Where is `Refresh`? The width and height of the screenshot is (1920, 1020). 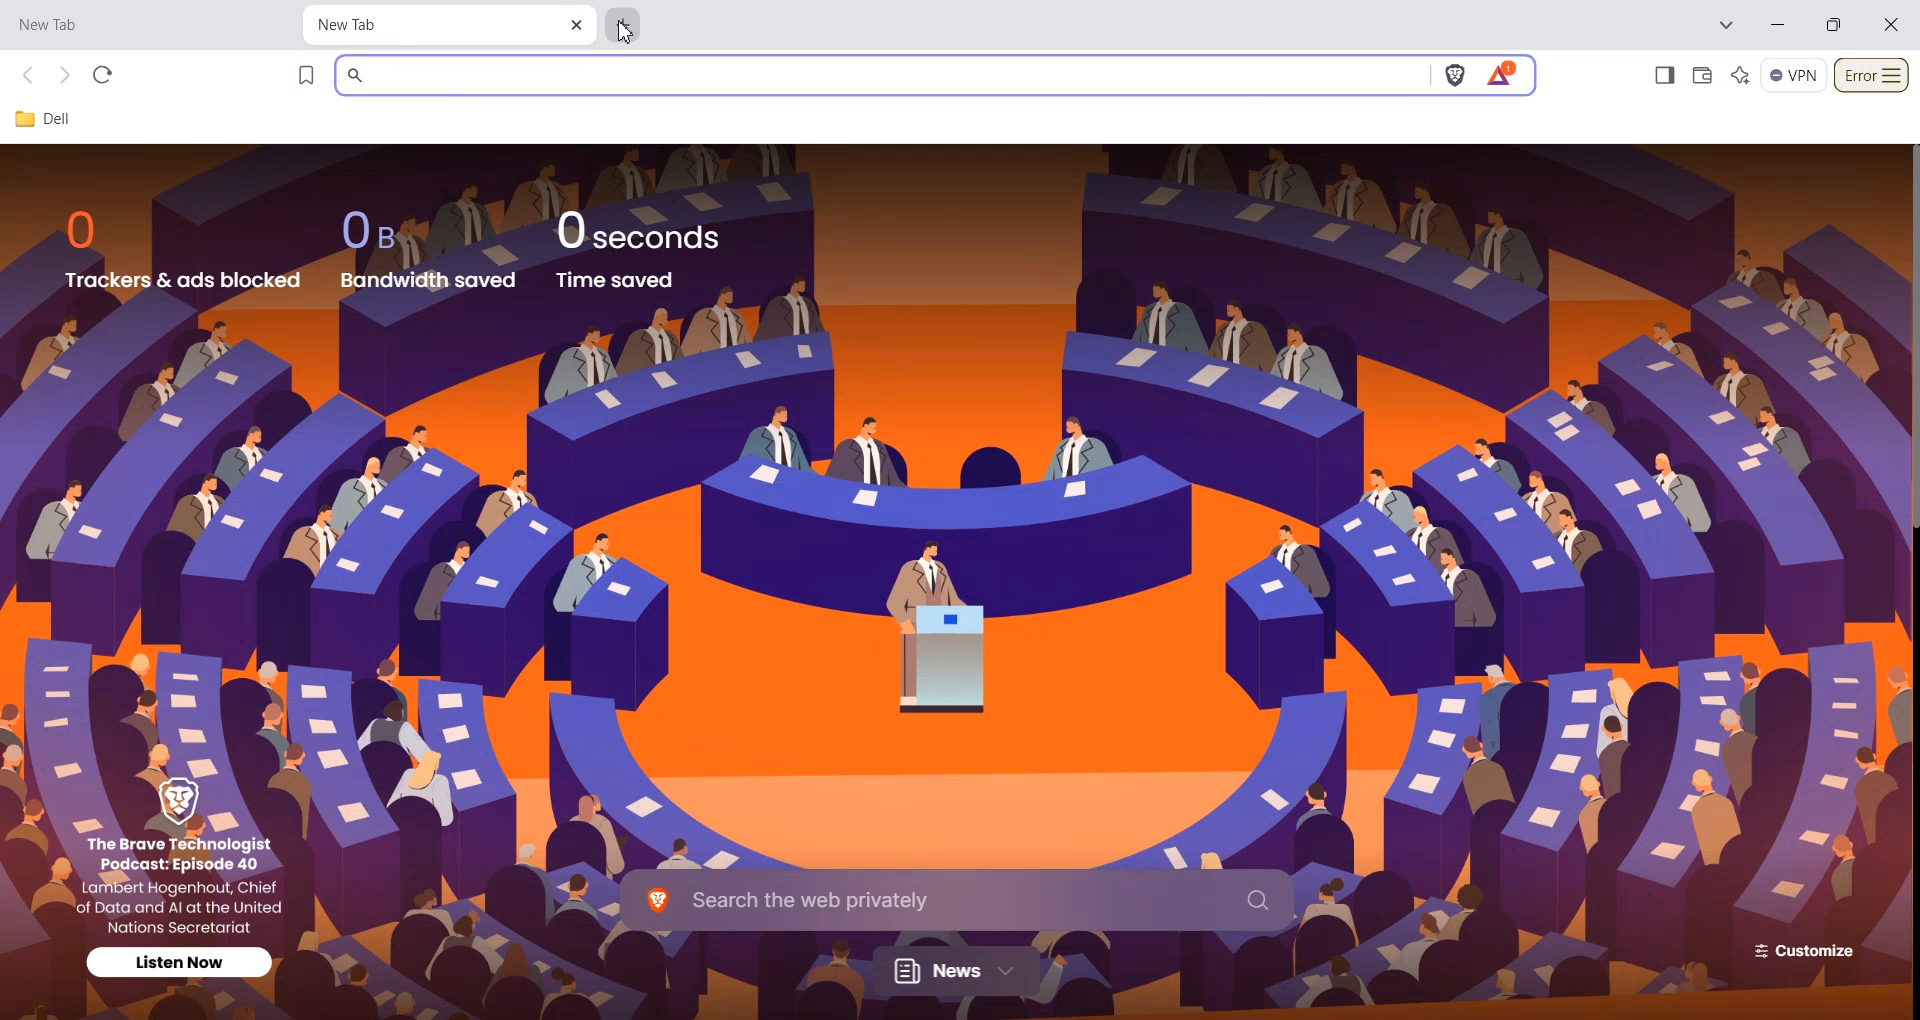 Refresh is located at coordinates (102, 75).